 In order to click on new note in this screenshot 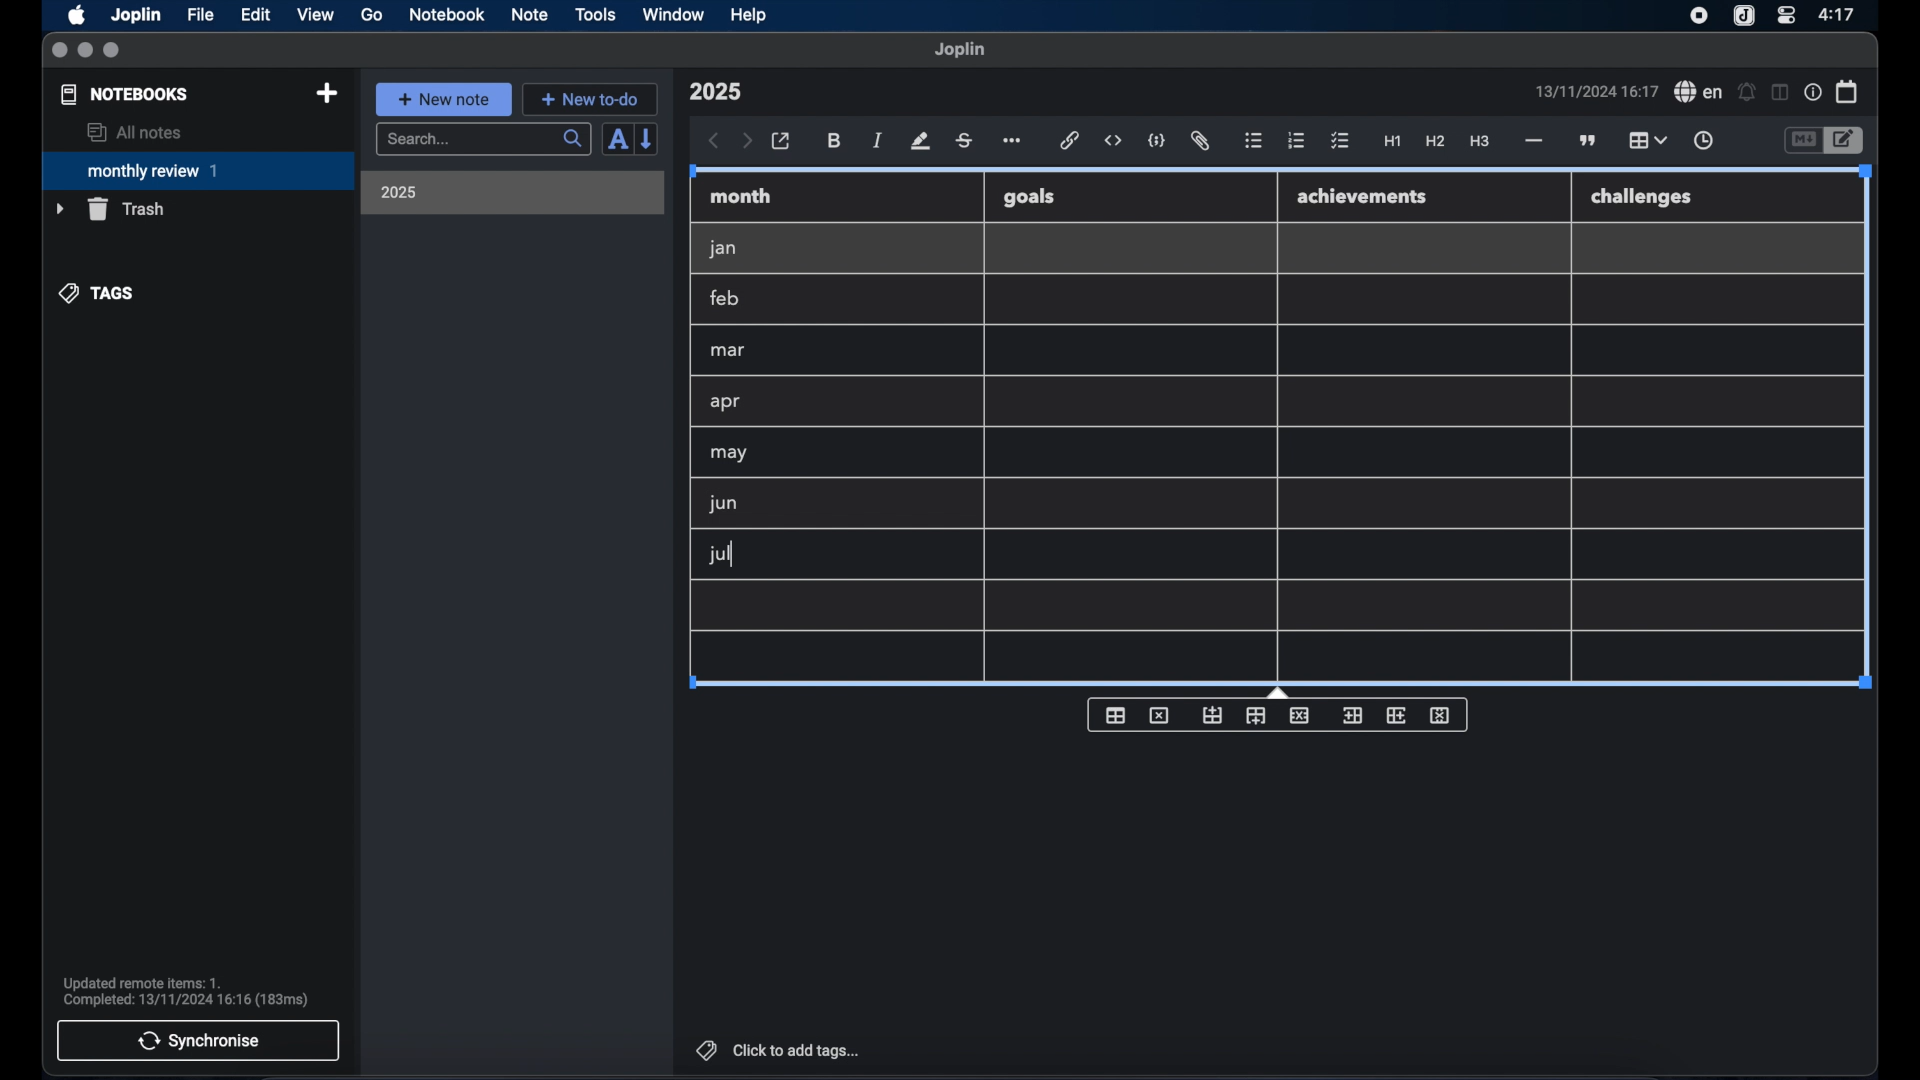, I will do `click(443, 99)`.